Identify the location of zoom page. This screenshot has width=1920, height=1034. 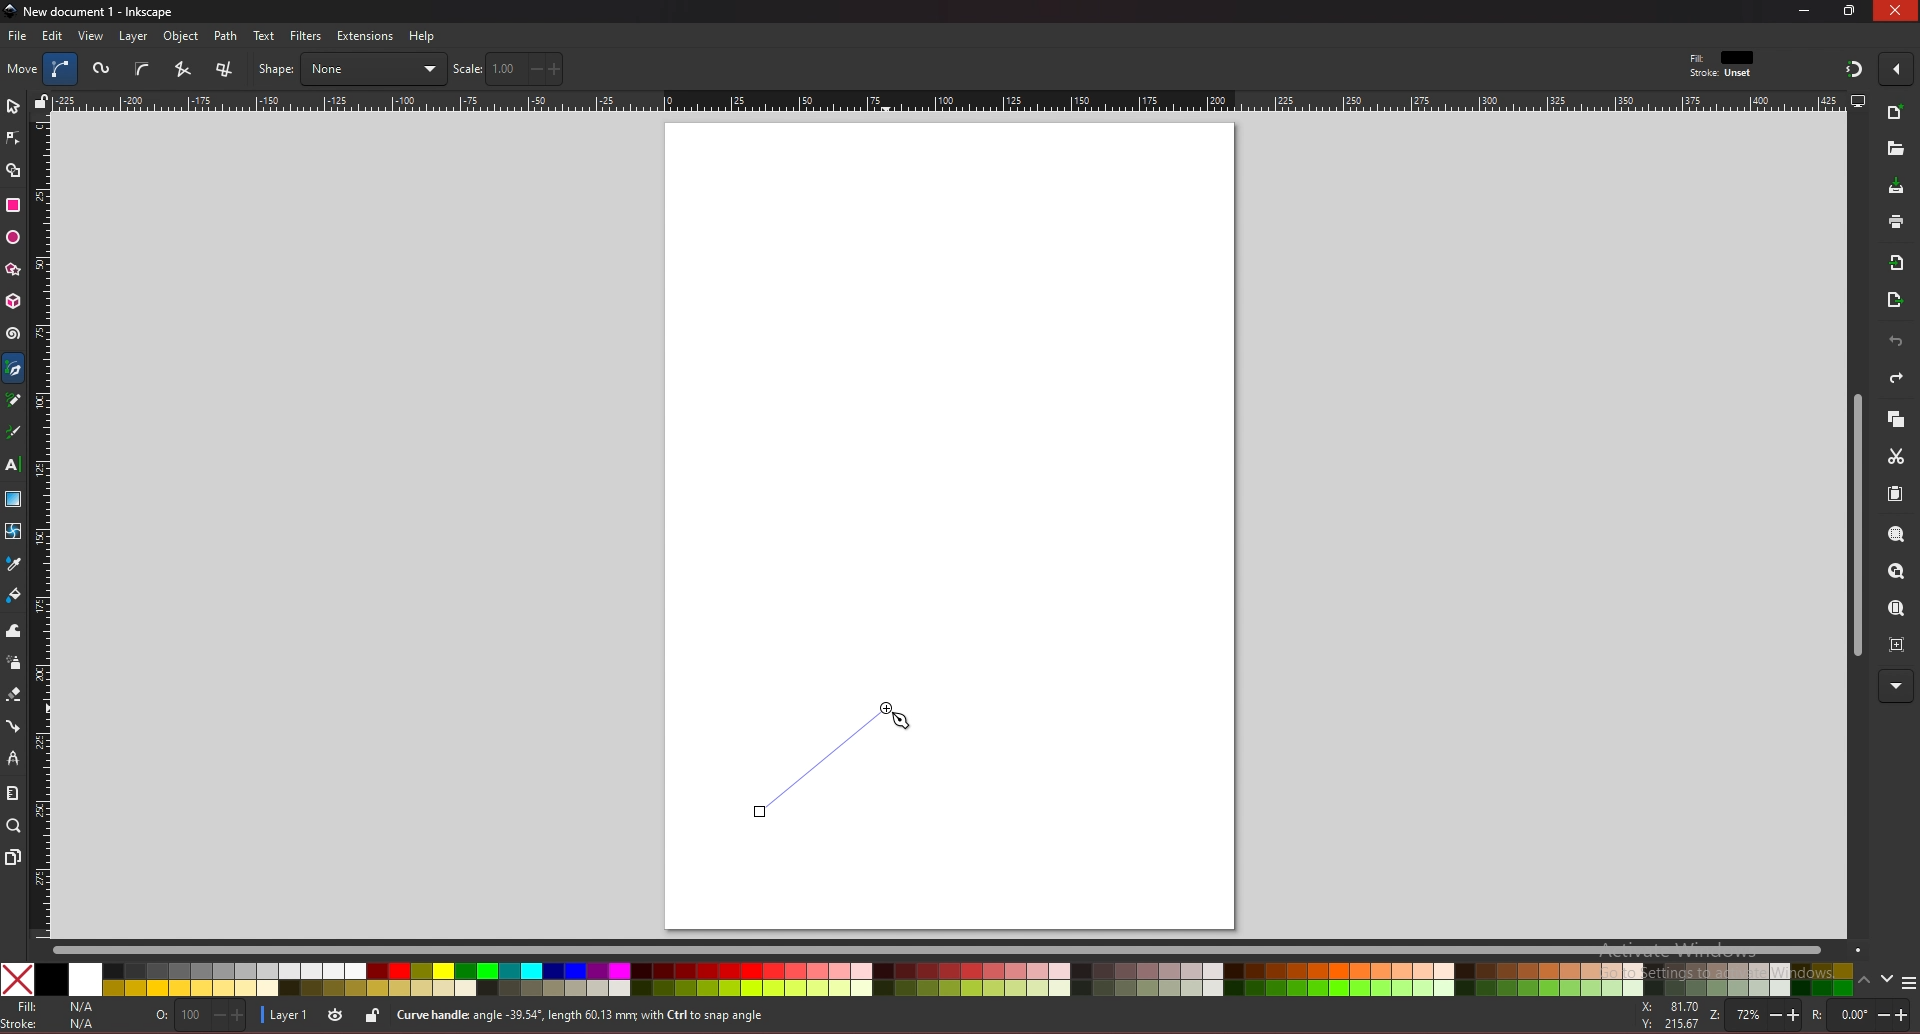
(1895, 610).